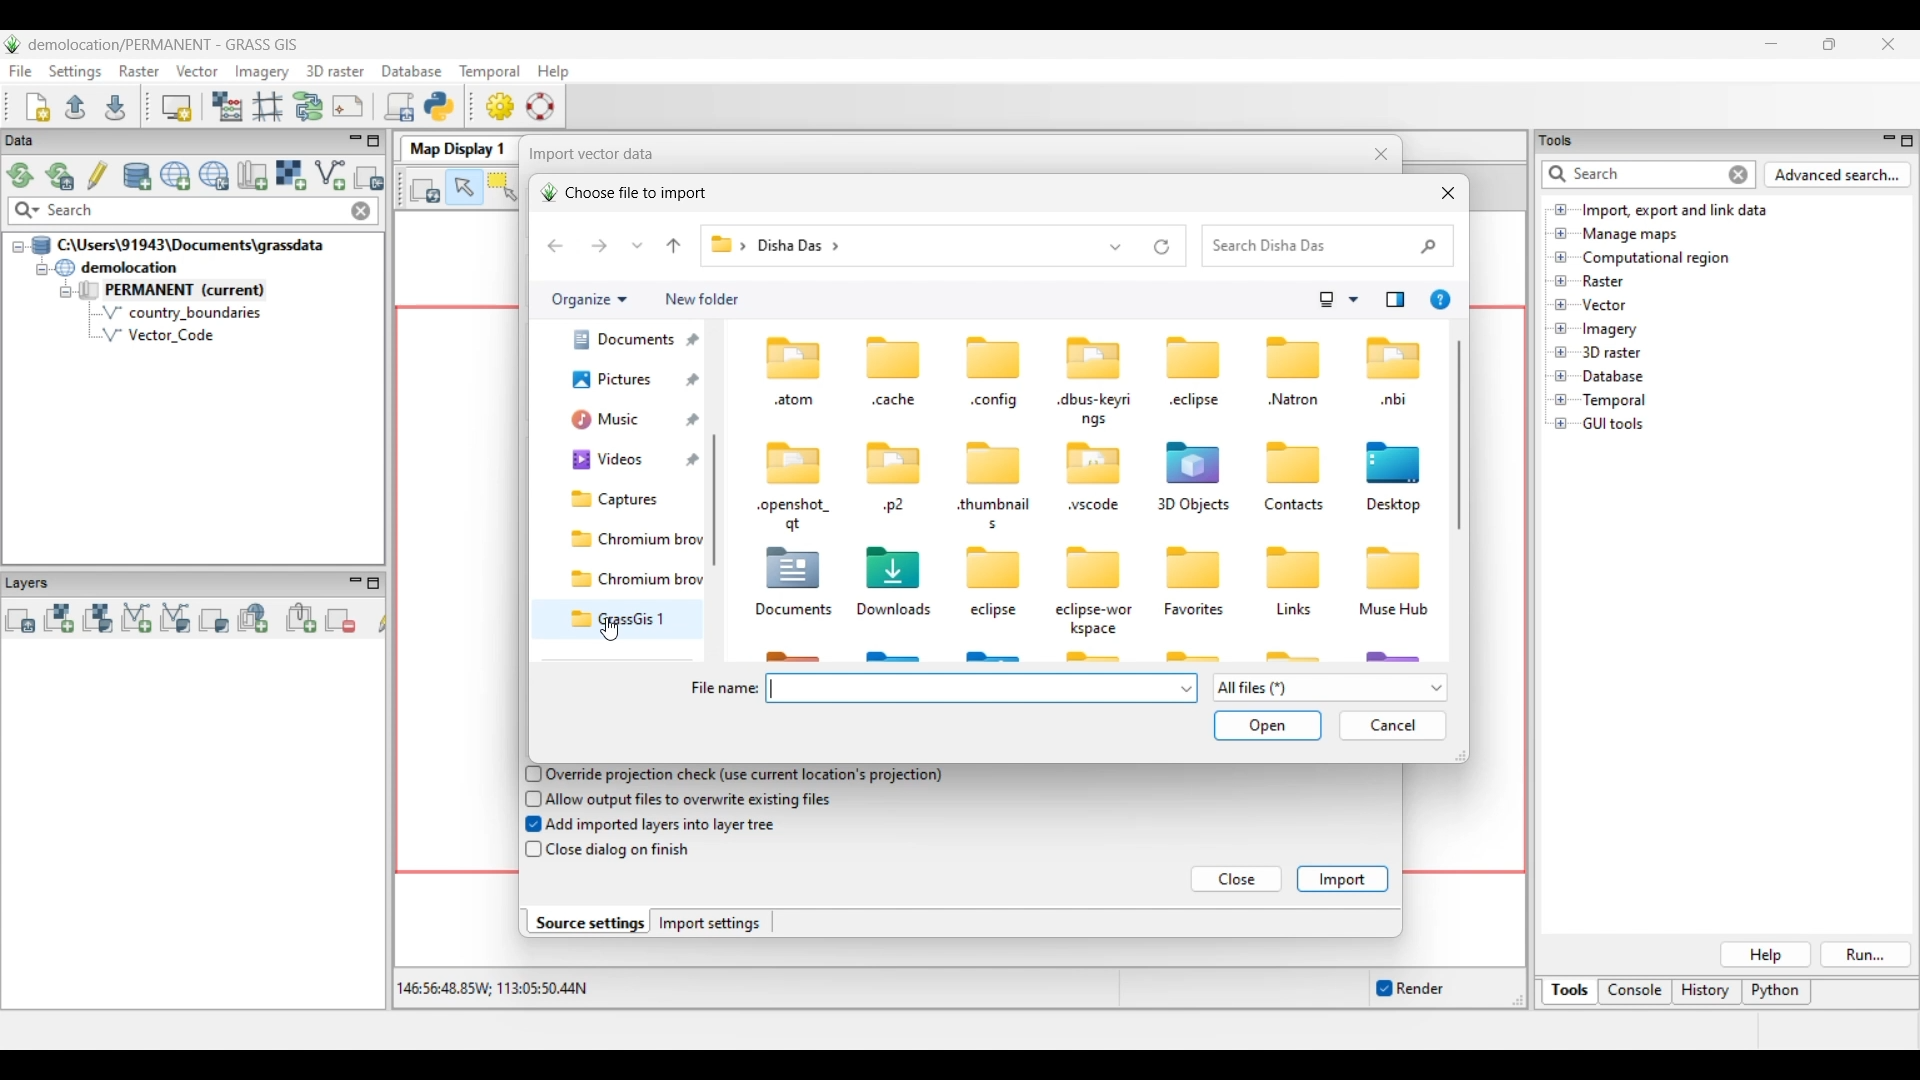 Image resolution: width=1920 pixels, height=1080 pixels. I want to click on Recent locations, so click(638, 245).